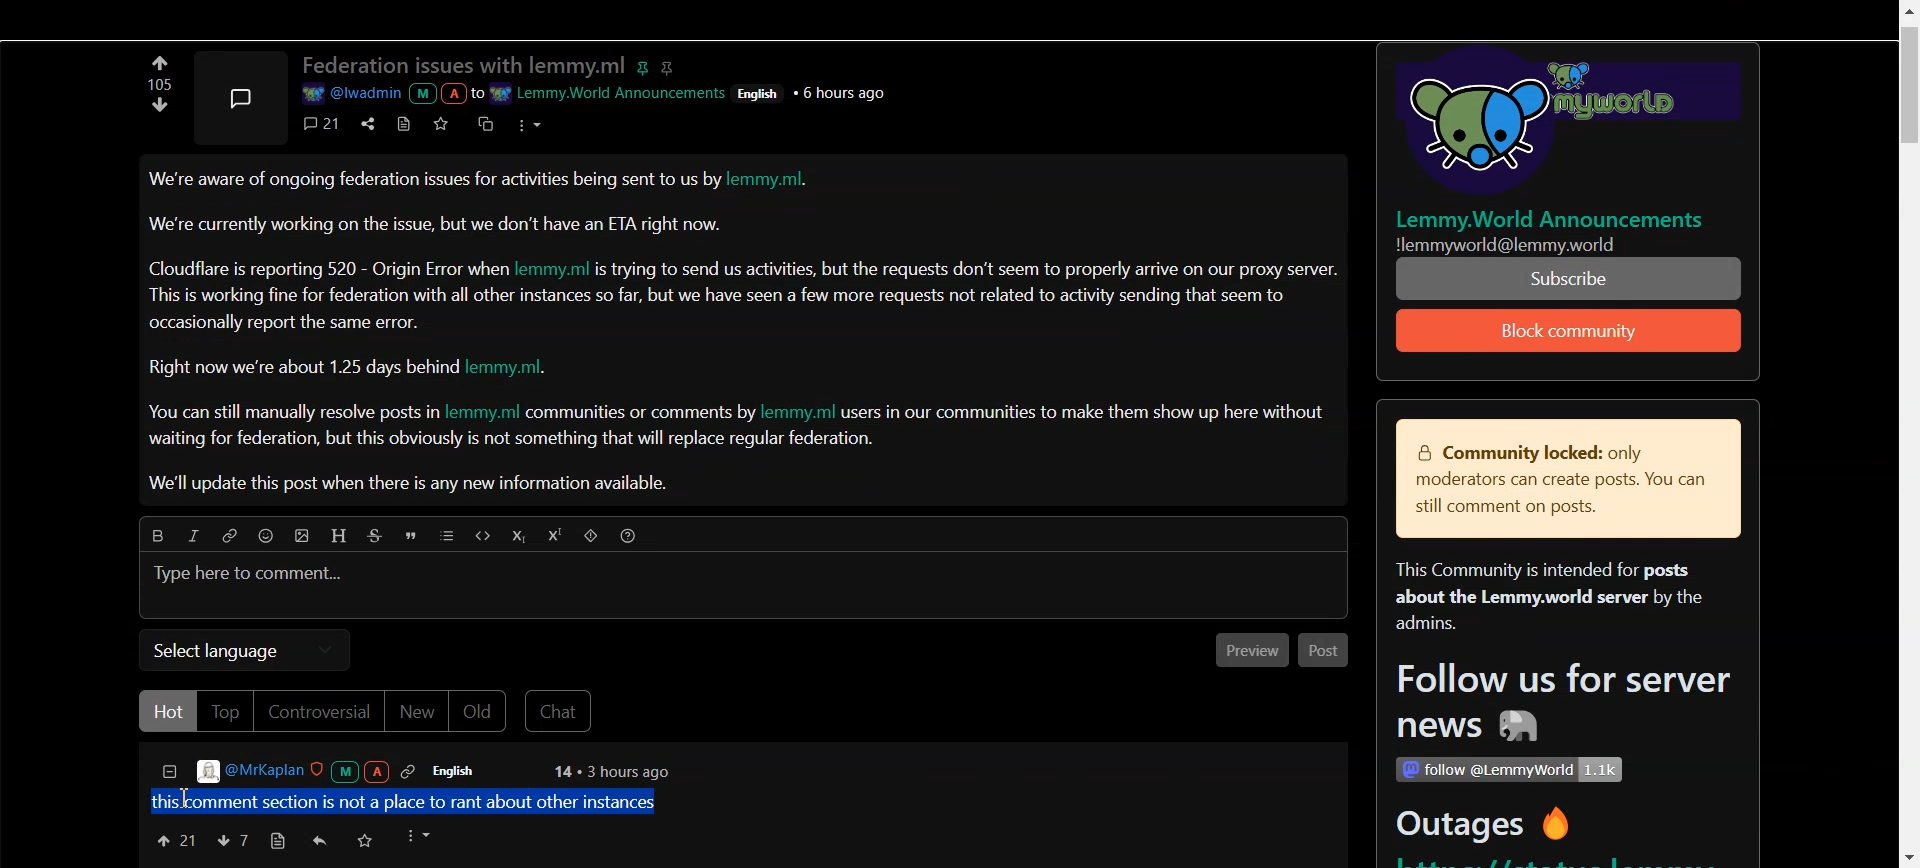  Describe the element at coordinates (321, 841) in the screenshot. I see `Reply` at that location.